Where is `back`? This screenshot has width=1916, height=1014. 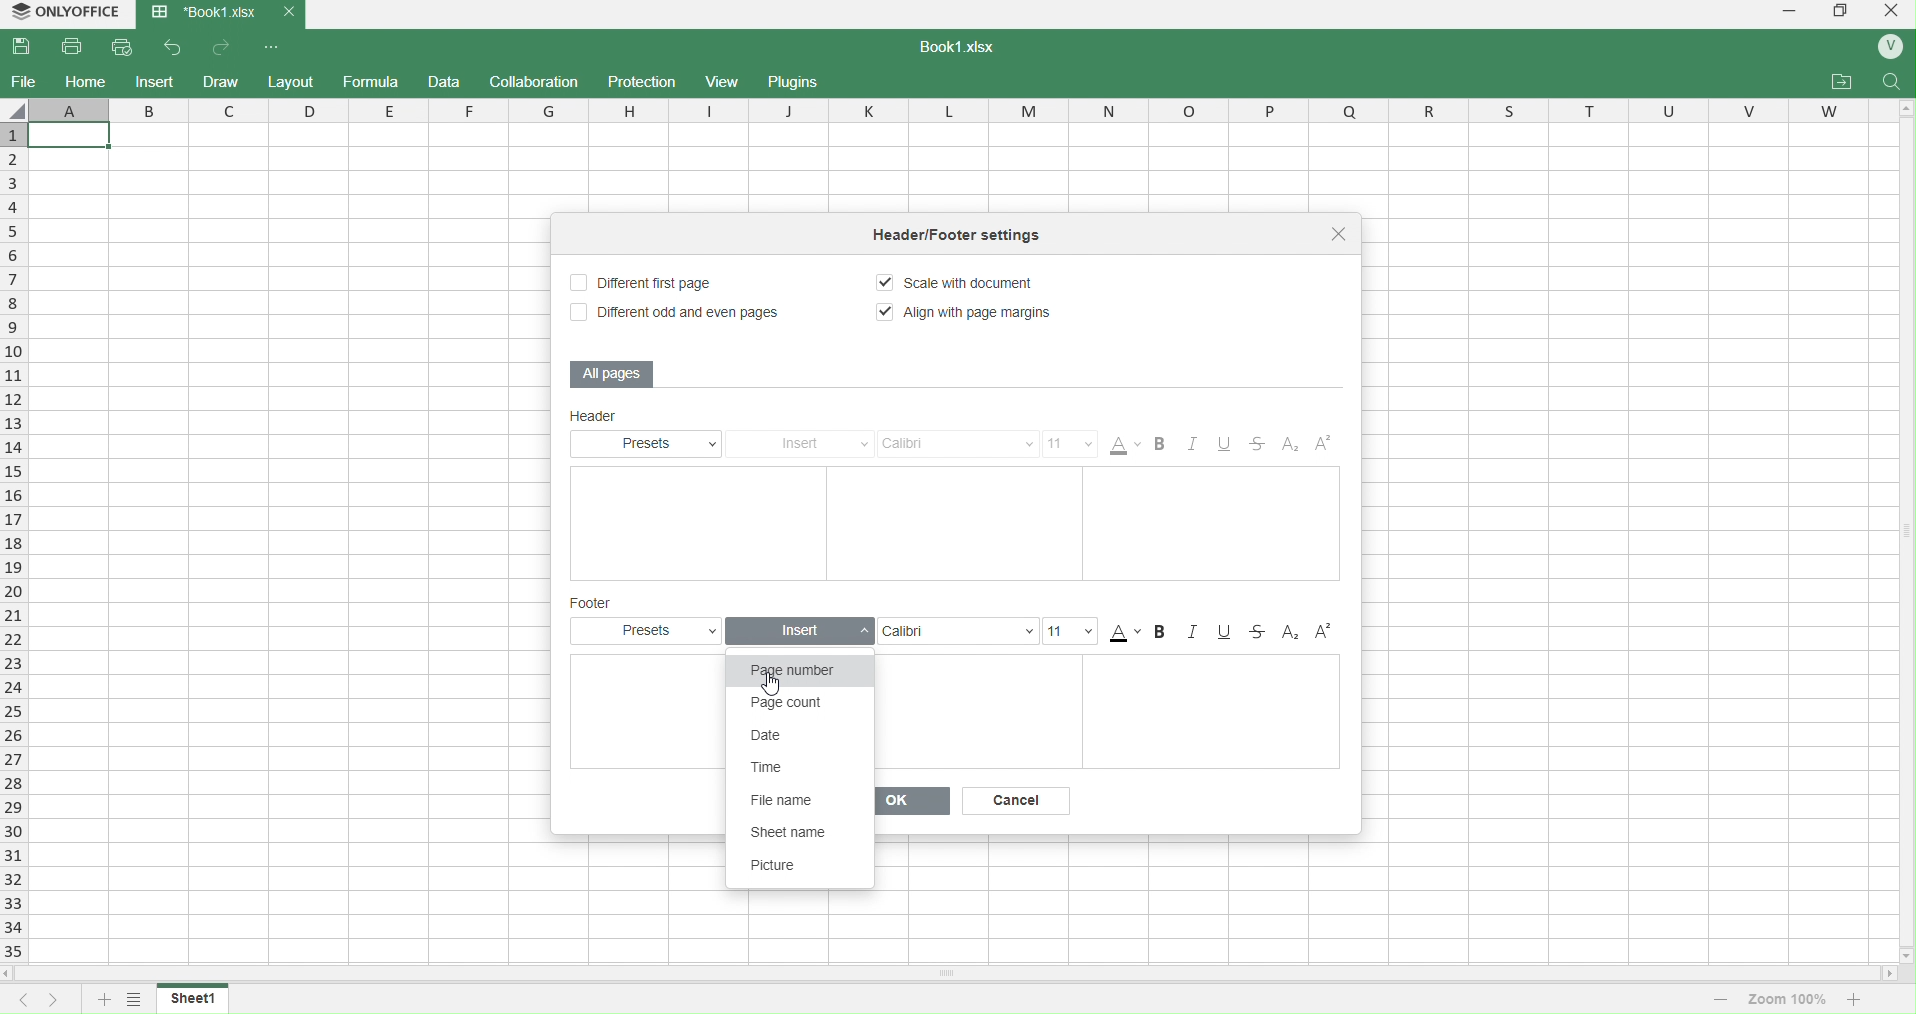 back is located at coordinates (174, 46).